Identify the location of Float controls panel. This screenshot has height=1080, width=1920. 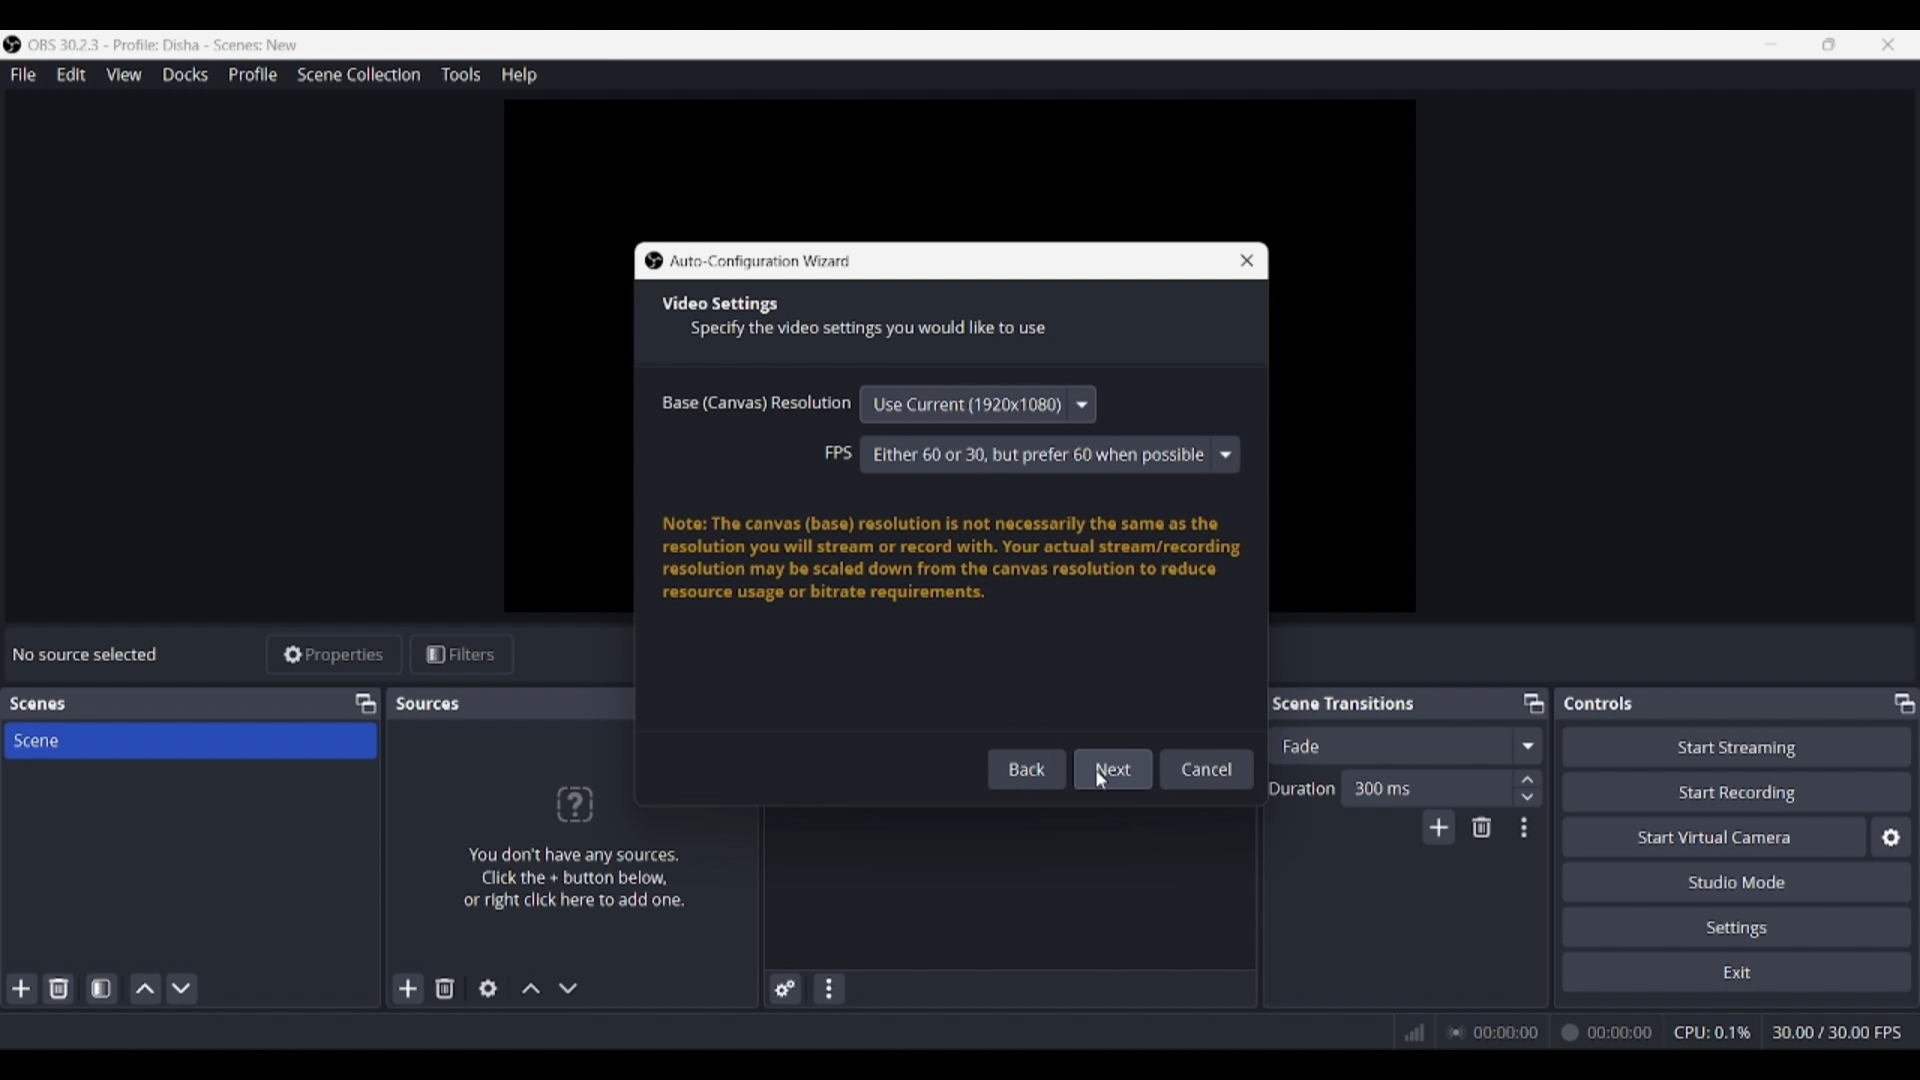
(1904, 703).